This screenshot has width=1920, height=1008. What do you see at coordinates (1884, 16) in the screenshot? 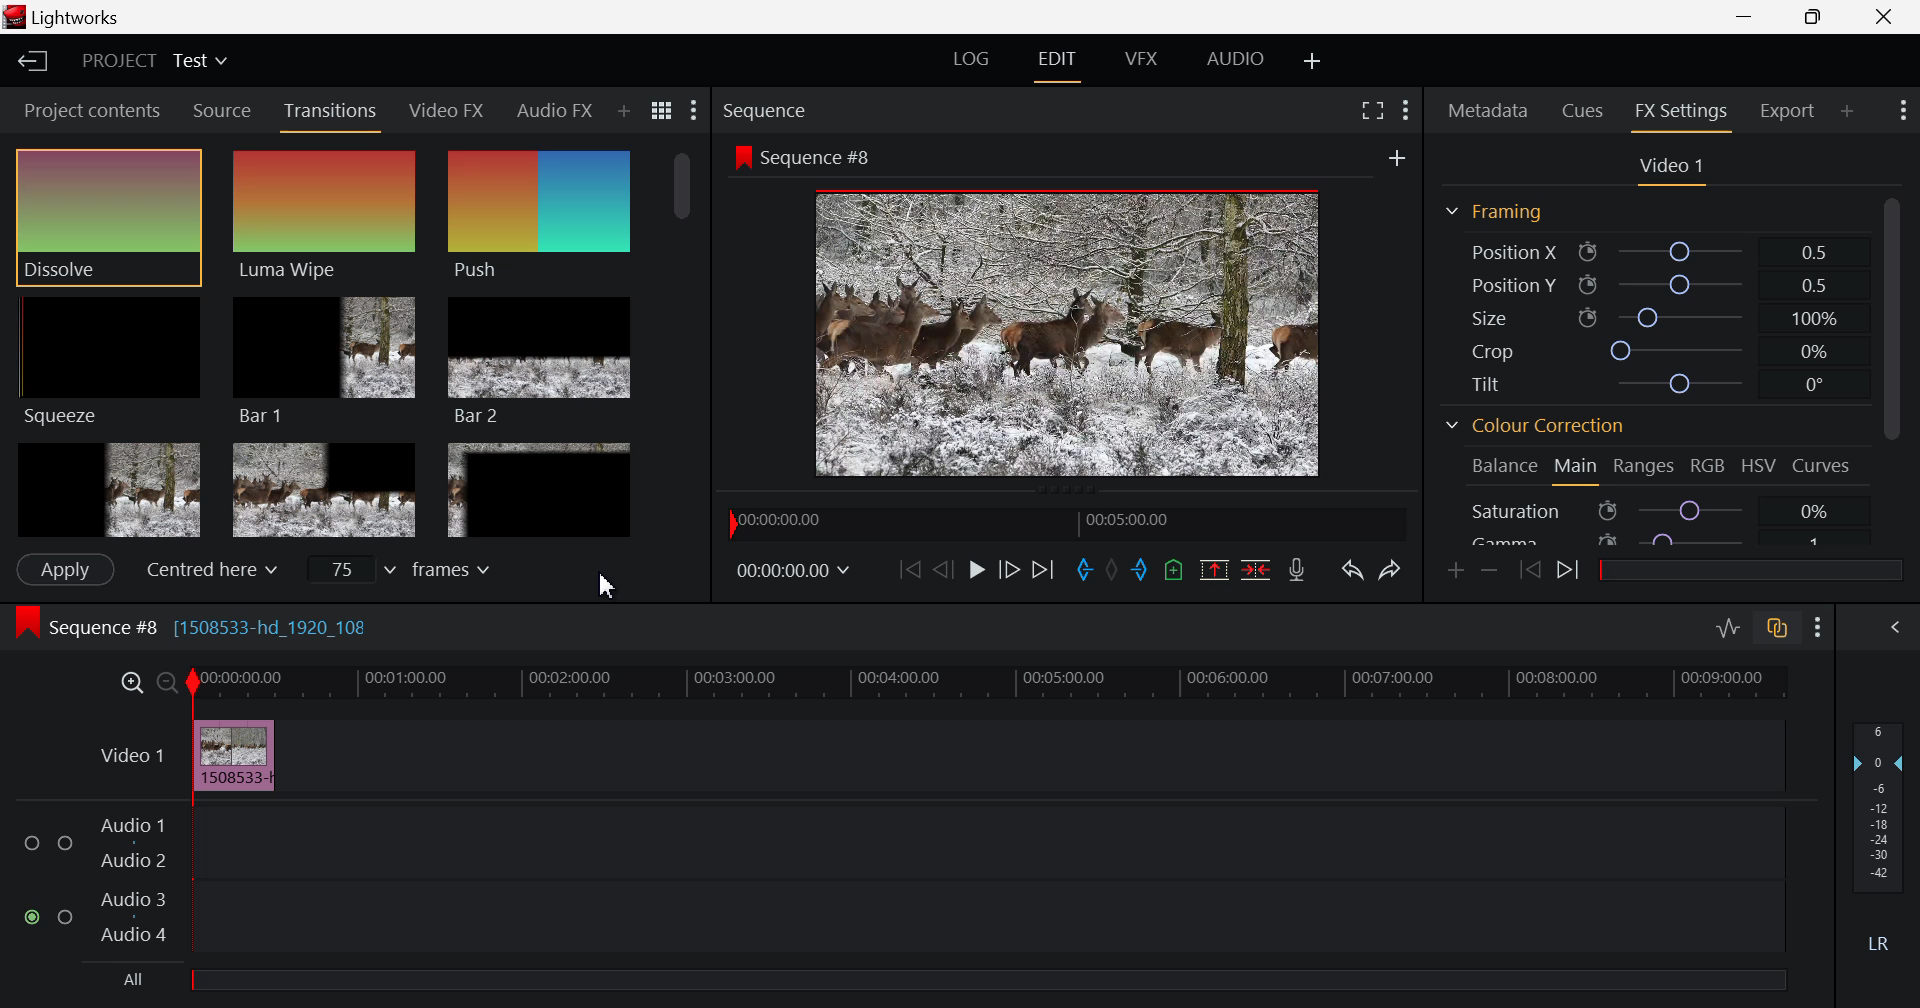
I see `Close` at bounding box center [1884, 16].